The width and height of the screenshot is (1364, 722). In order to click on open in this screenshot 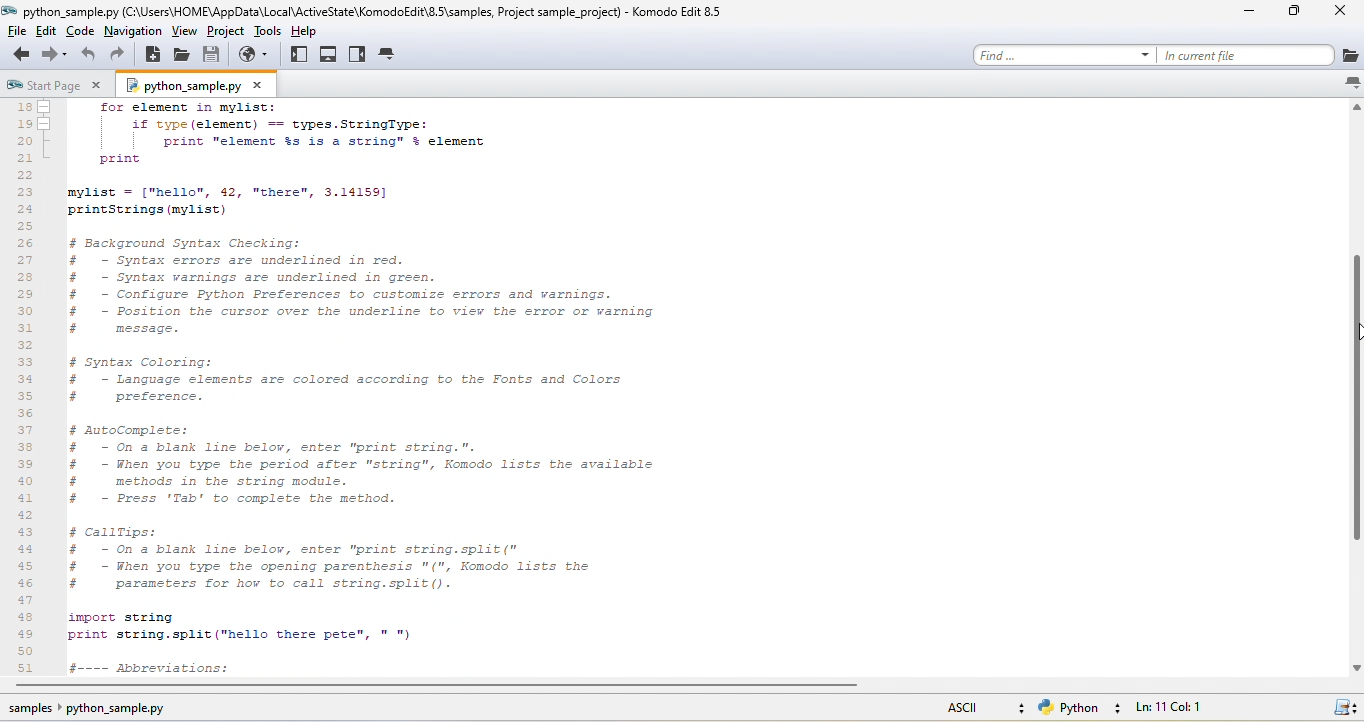, I will do `click(182, 55)`.